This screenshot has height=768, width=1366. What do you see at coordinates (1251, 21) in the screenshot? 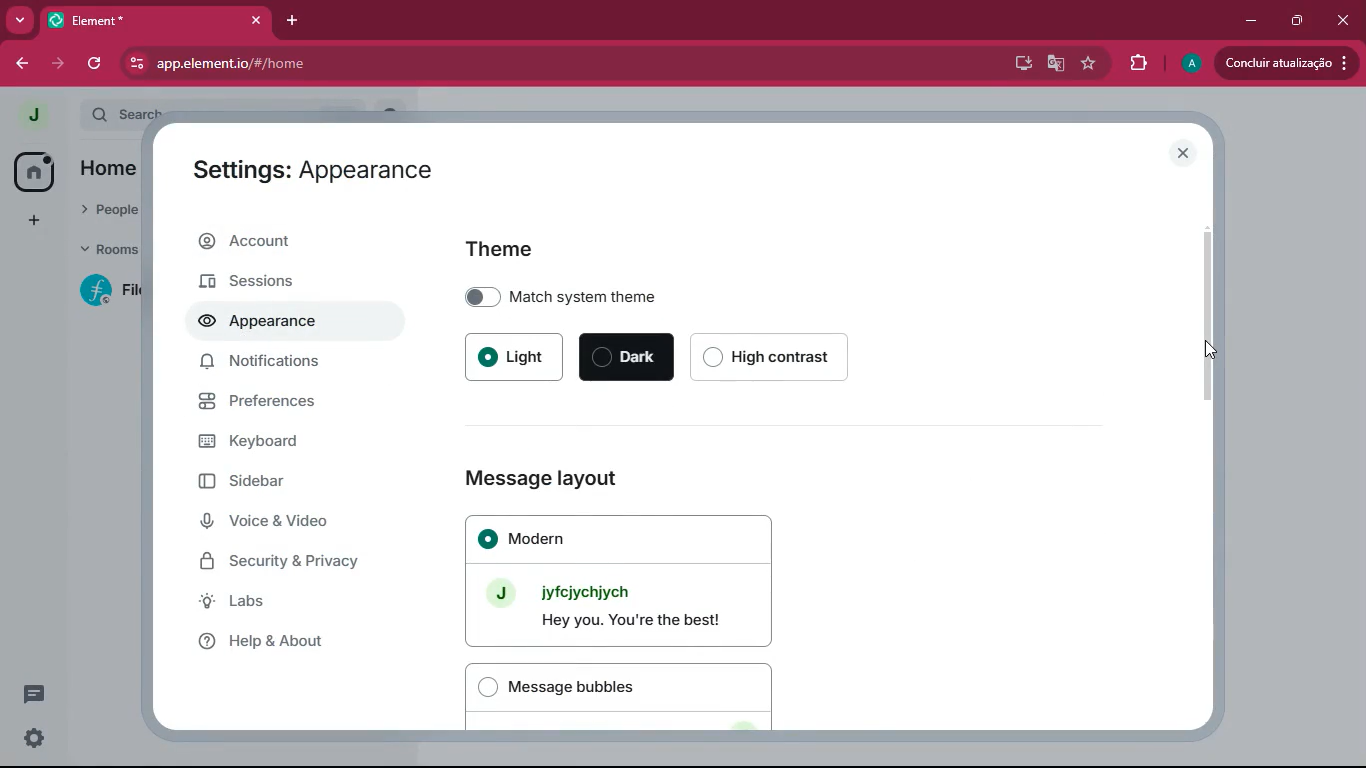
I see `minimize` at bounding box center [1251, 21].